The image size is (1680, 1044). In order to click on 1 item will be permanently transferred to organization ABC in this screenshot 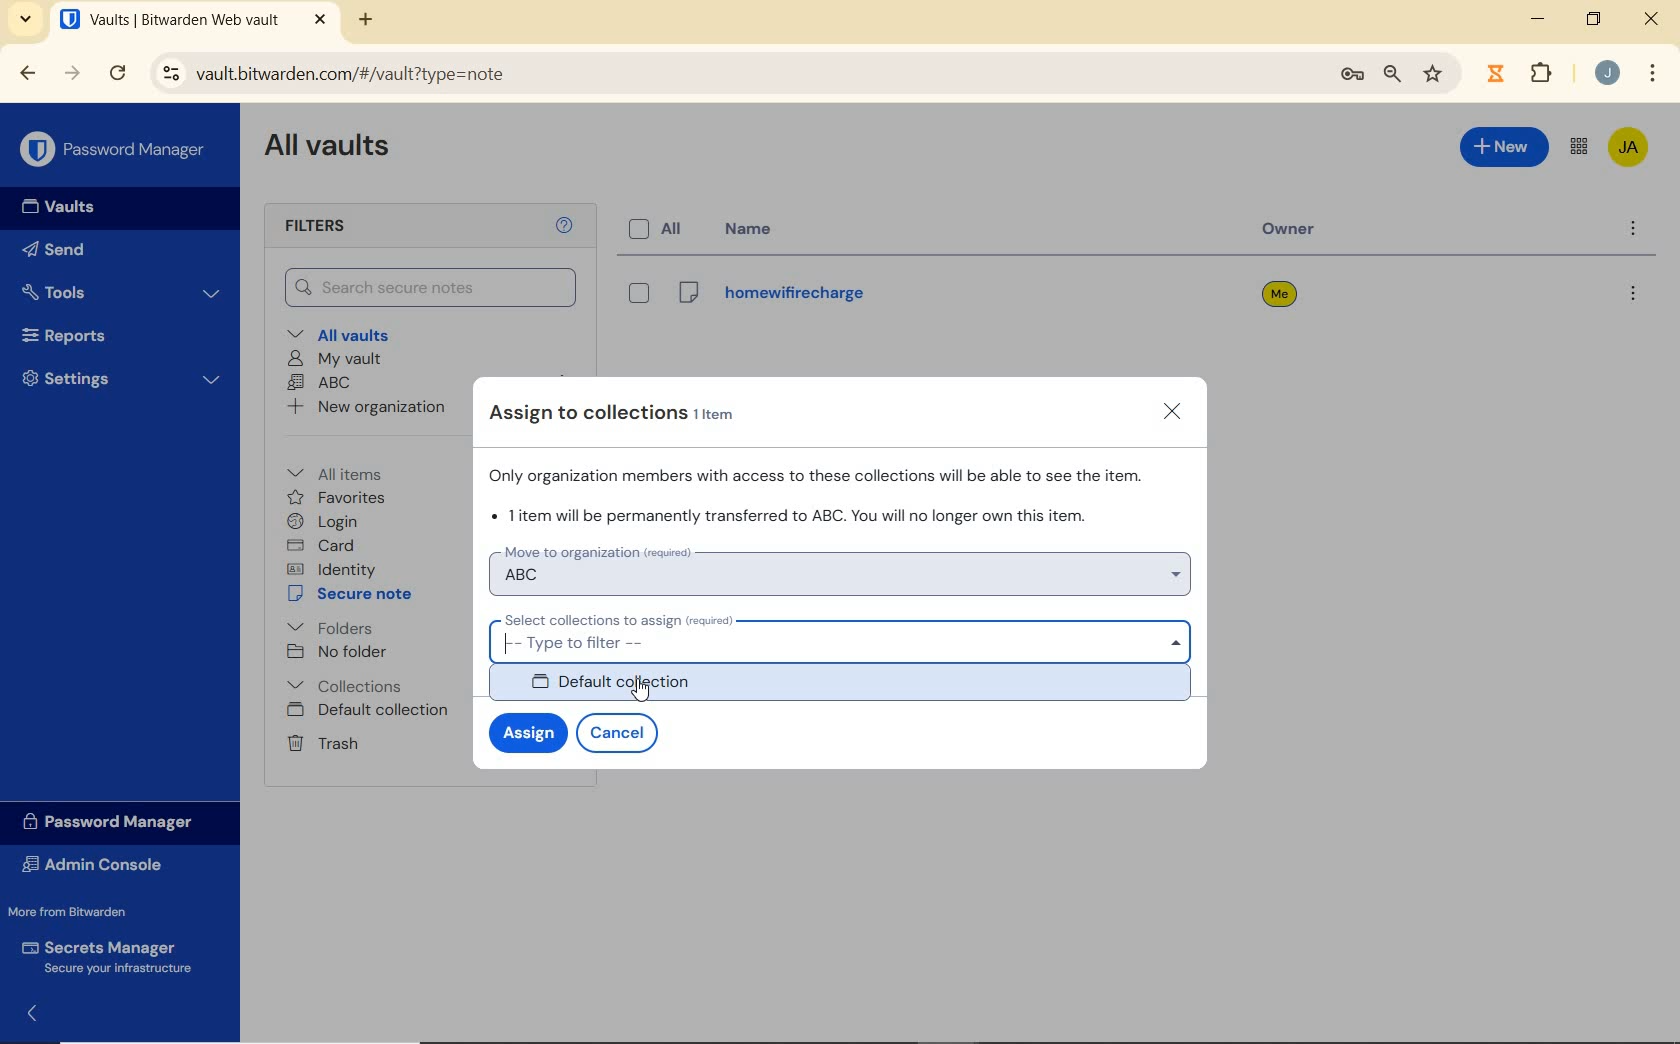, I will do `click(795, 515)`.